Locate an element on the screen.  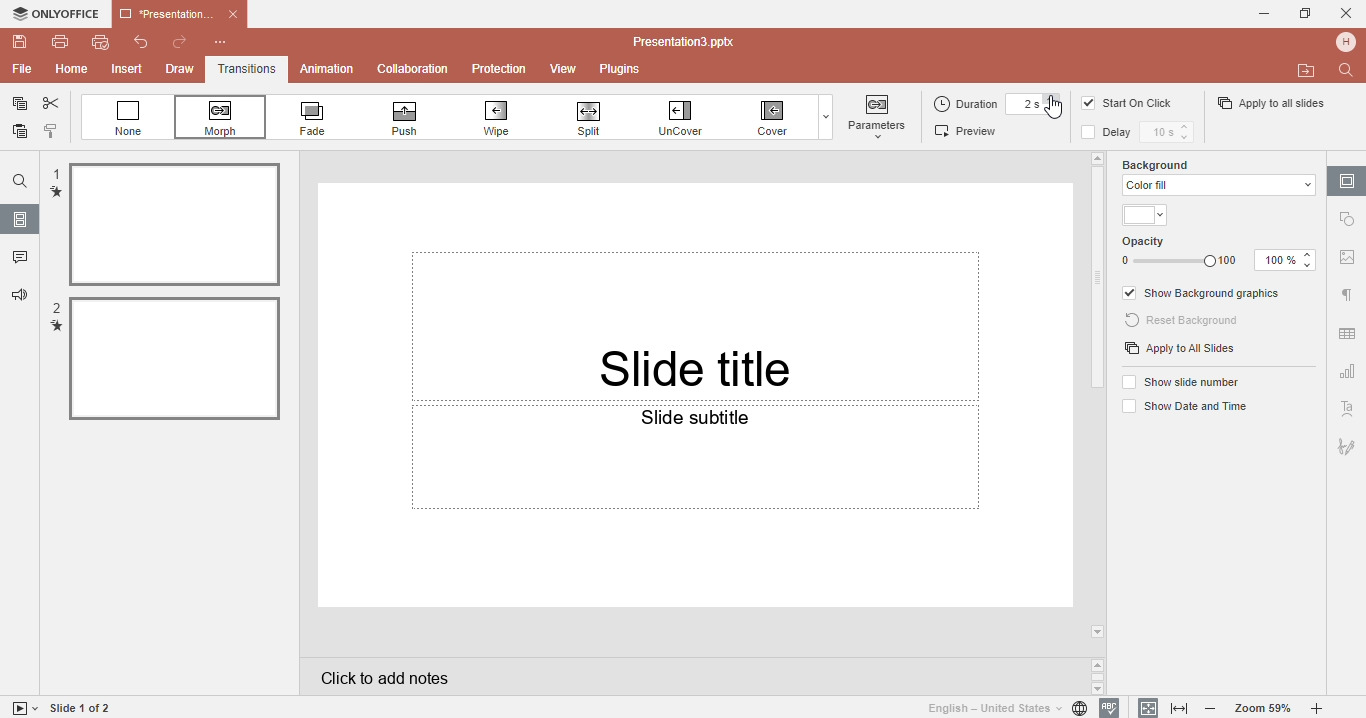
Transitions is located at coordinates (247, 70).